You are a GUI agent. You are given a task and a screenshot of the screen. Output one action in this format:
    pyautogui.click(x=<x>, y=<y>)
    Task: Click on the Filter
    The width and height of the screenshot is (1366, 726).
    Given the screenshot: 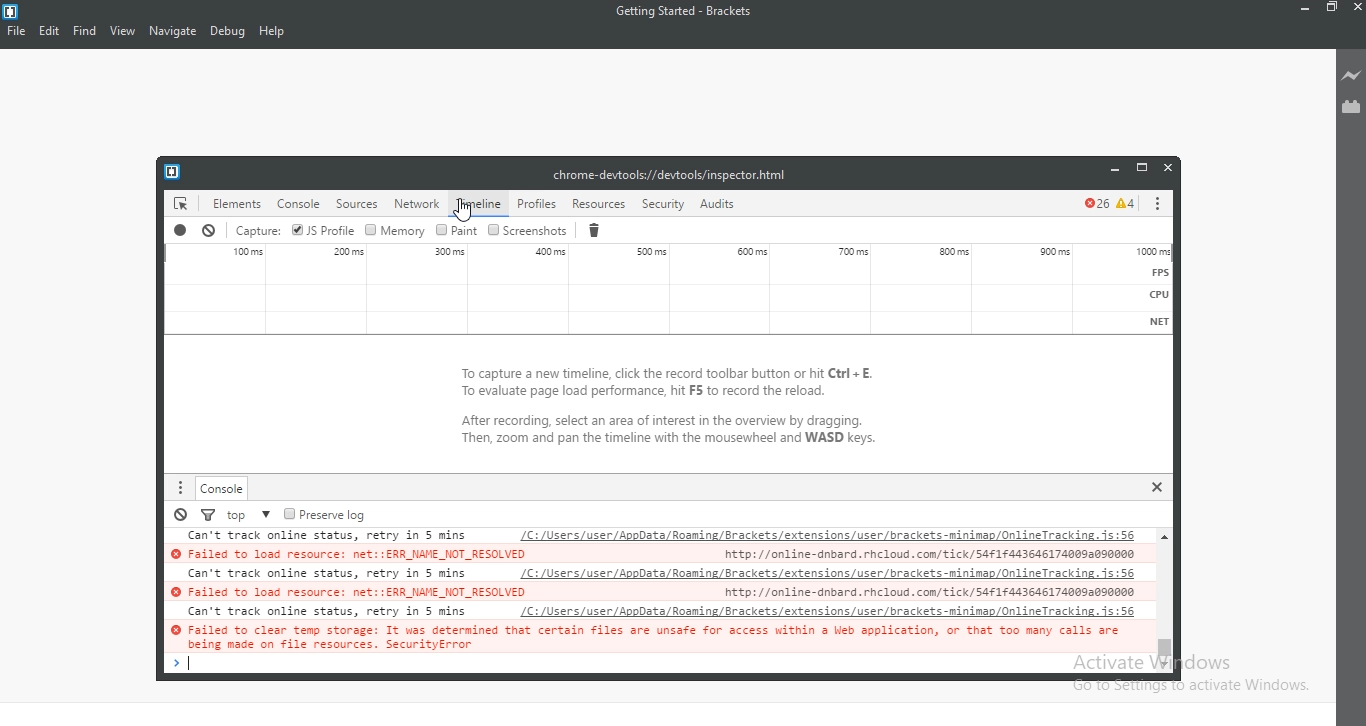 What is the action you would take?
    pyautogui.click(x=209, y=515)
    